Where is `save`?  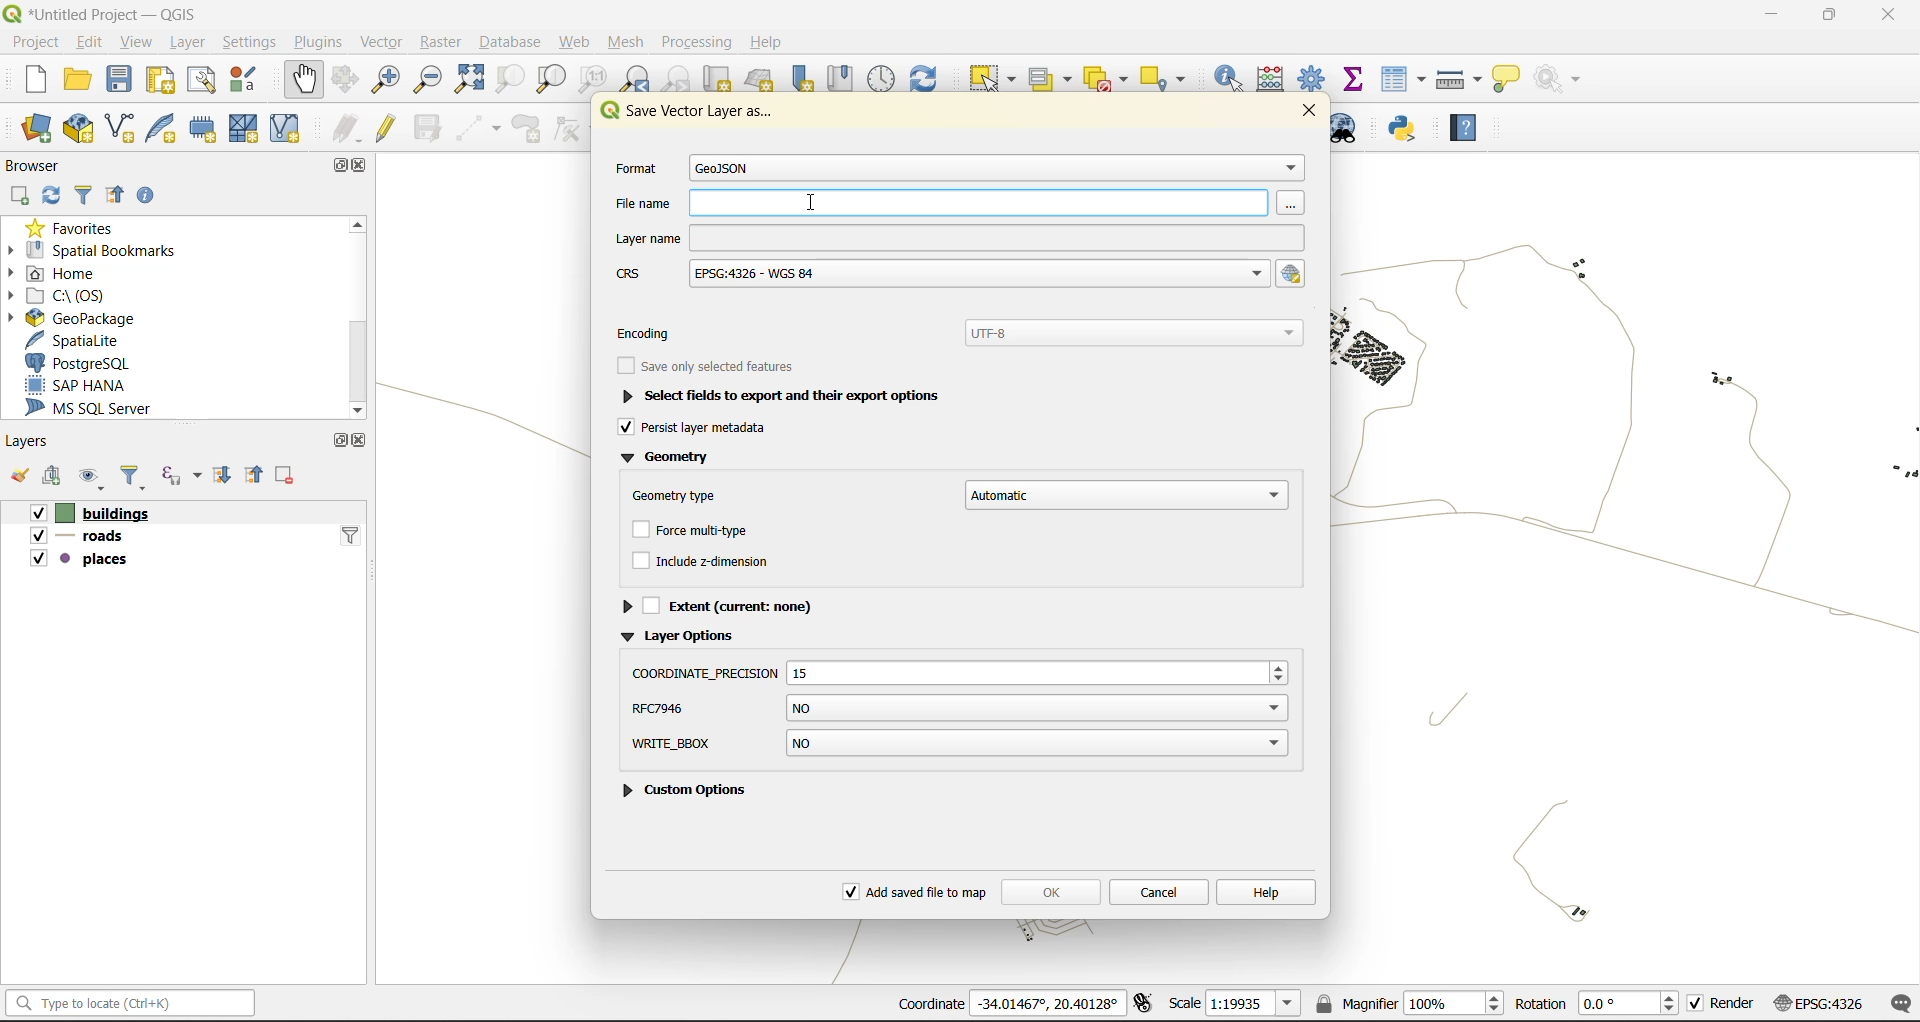 save is located at coordinates (120, 82).